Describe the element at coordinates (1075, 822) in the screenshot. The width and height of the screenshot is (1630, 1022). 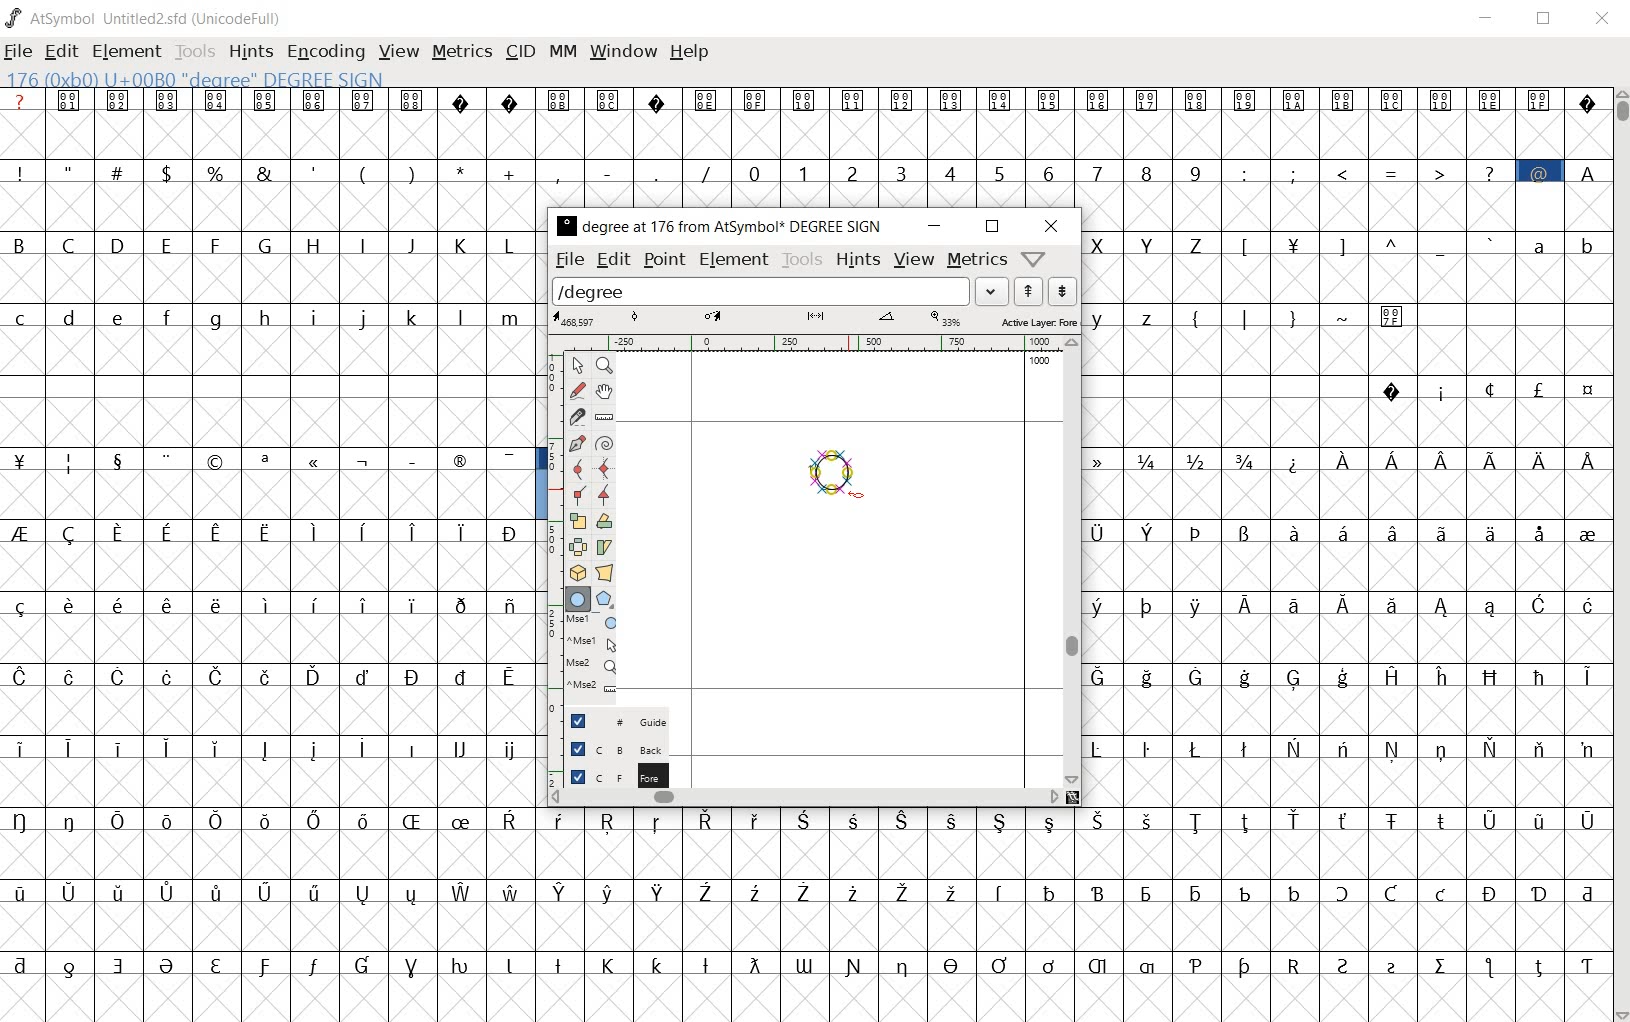
I see `special letters` at that location.